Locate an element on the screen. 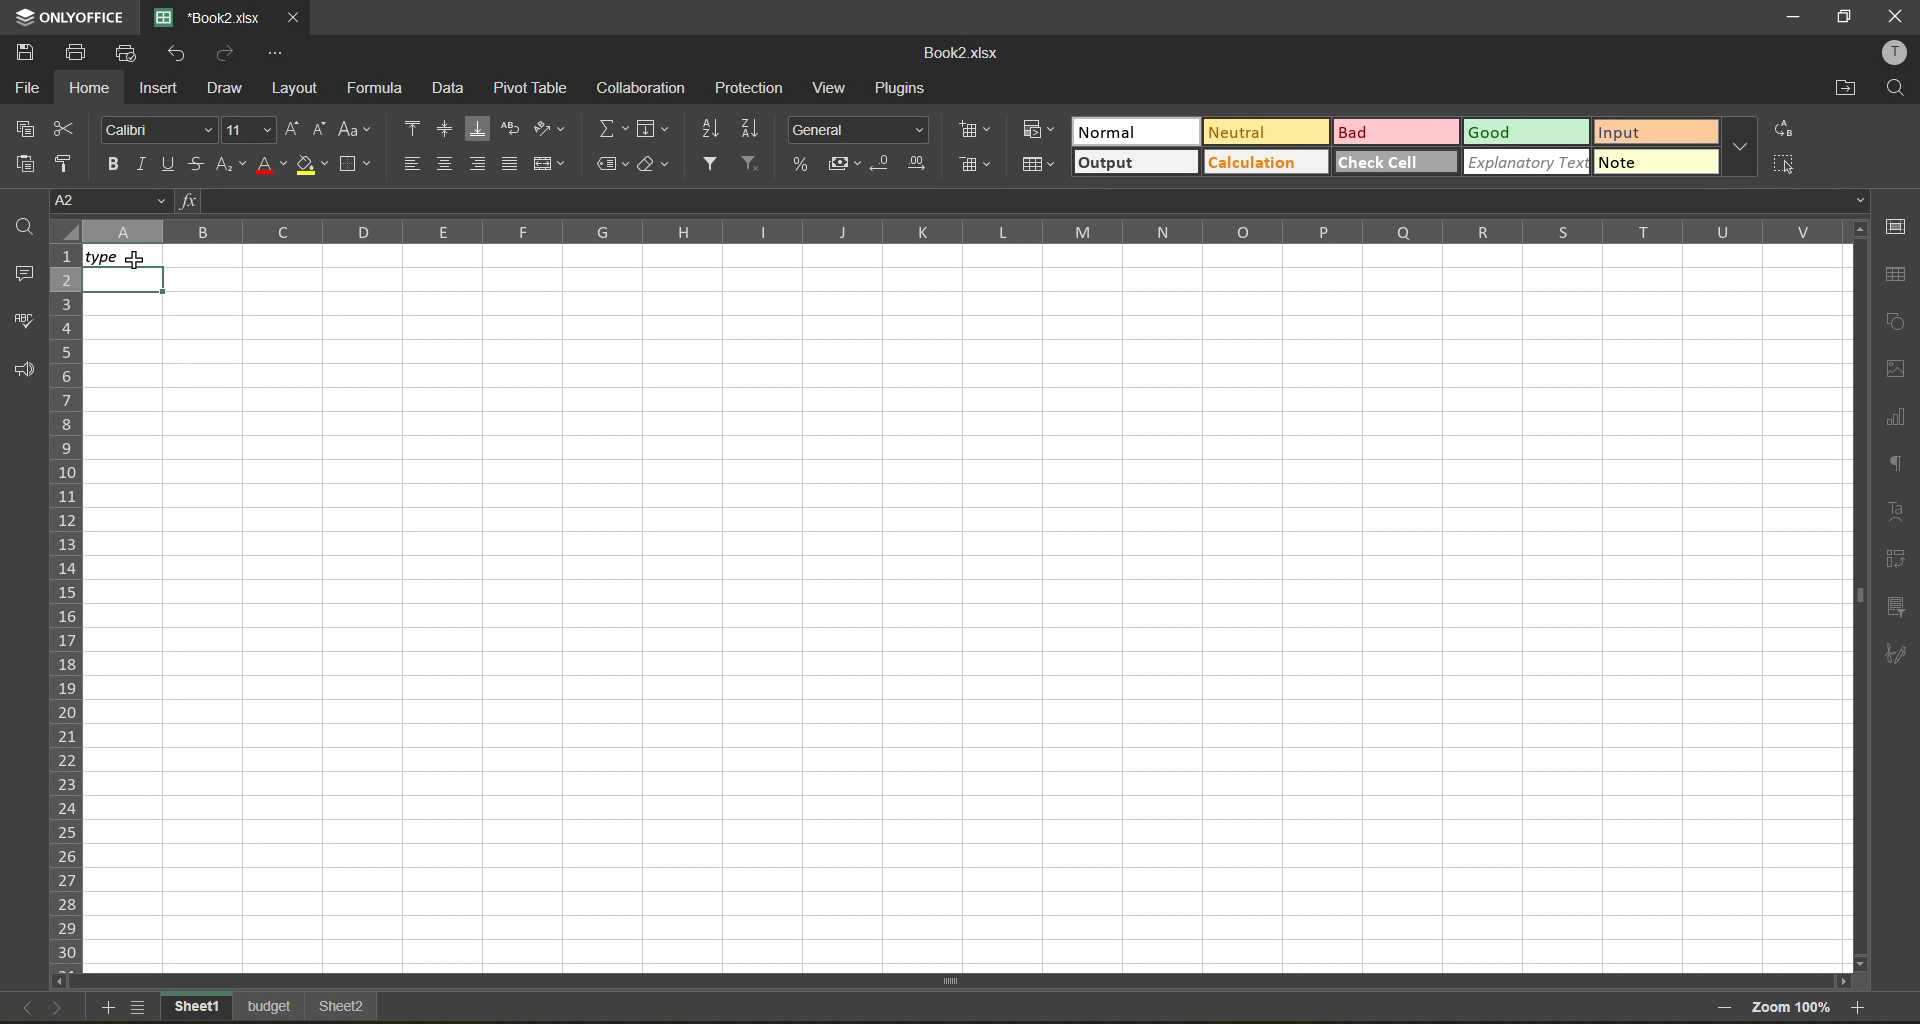 The image size is (1920, 1024). justified is located at coordinates (509, 163).